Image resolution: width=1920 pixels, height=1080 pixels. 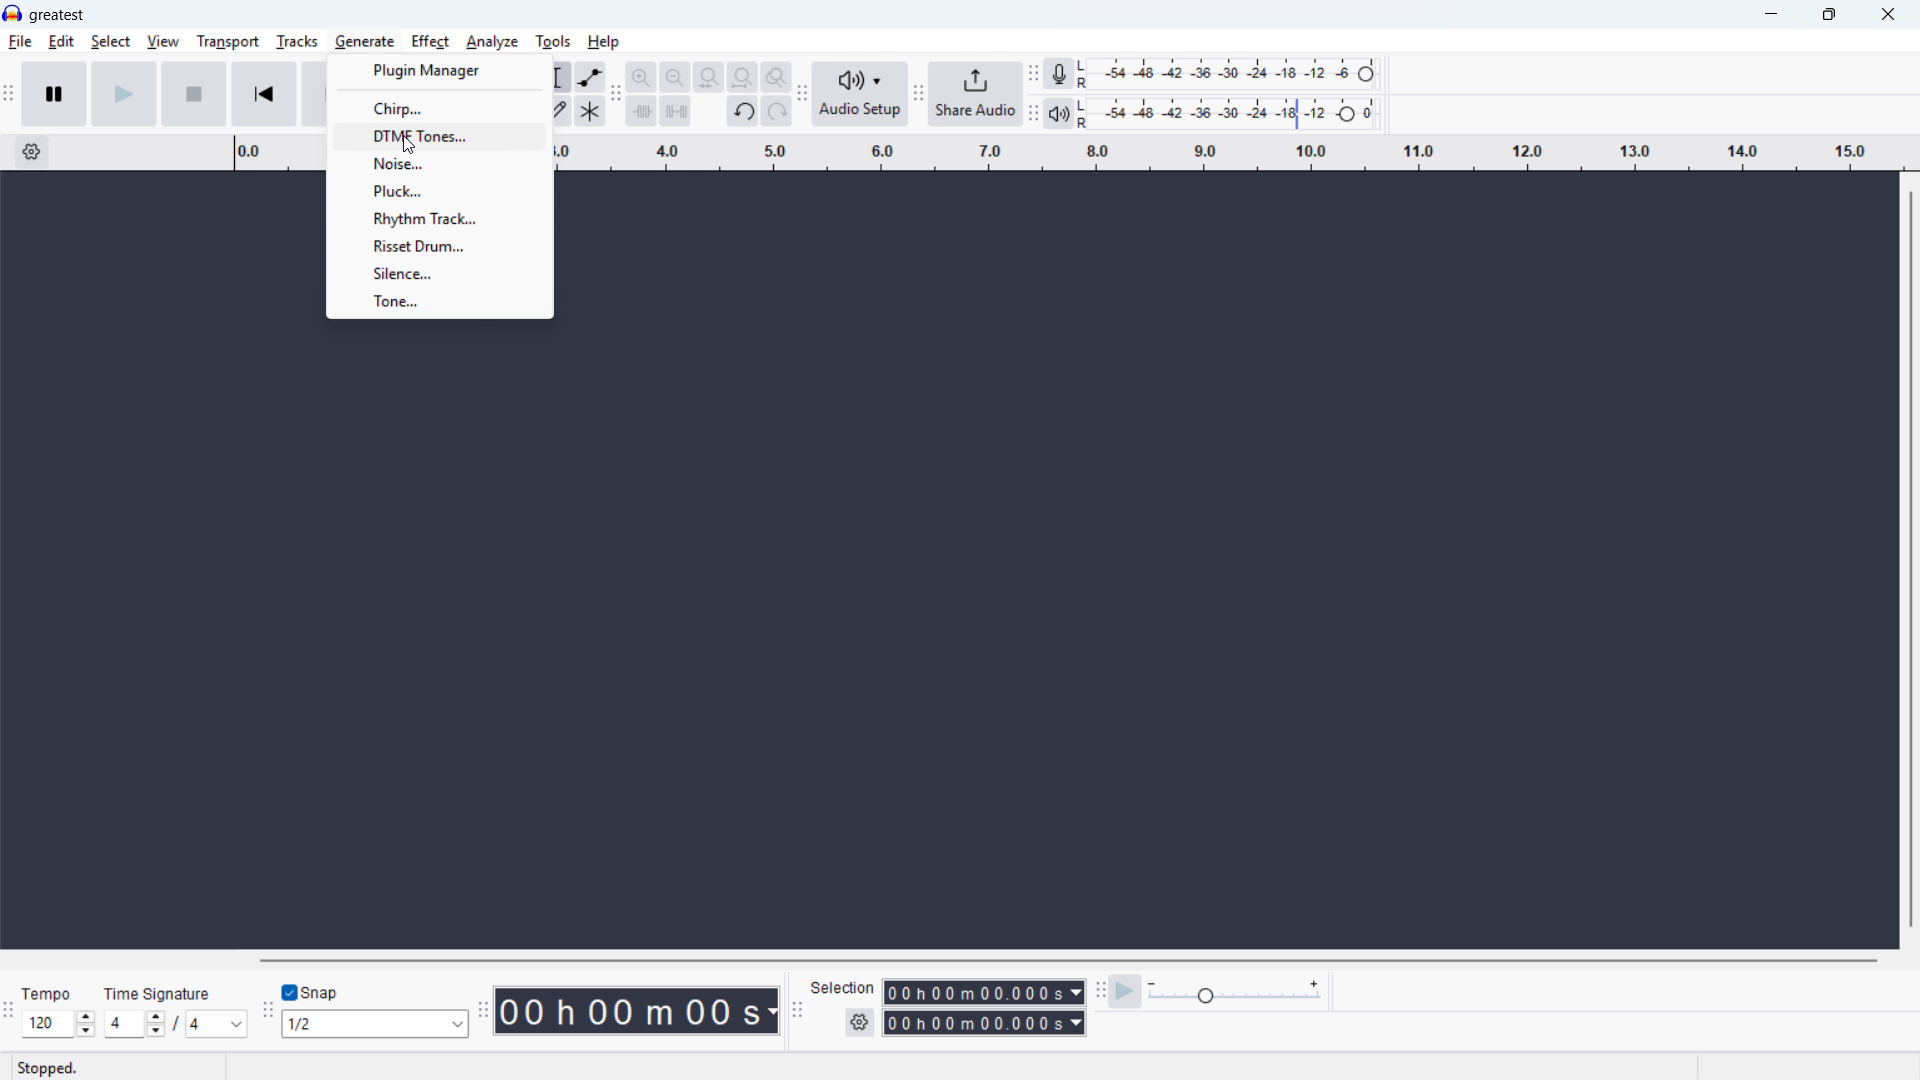 What do you see at coordinates (51, 994) in the screenshot?
I see `tempo` at bounding box center [51, 994].